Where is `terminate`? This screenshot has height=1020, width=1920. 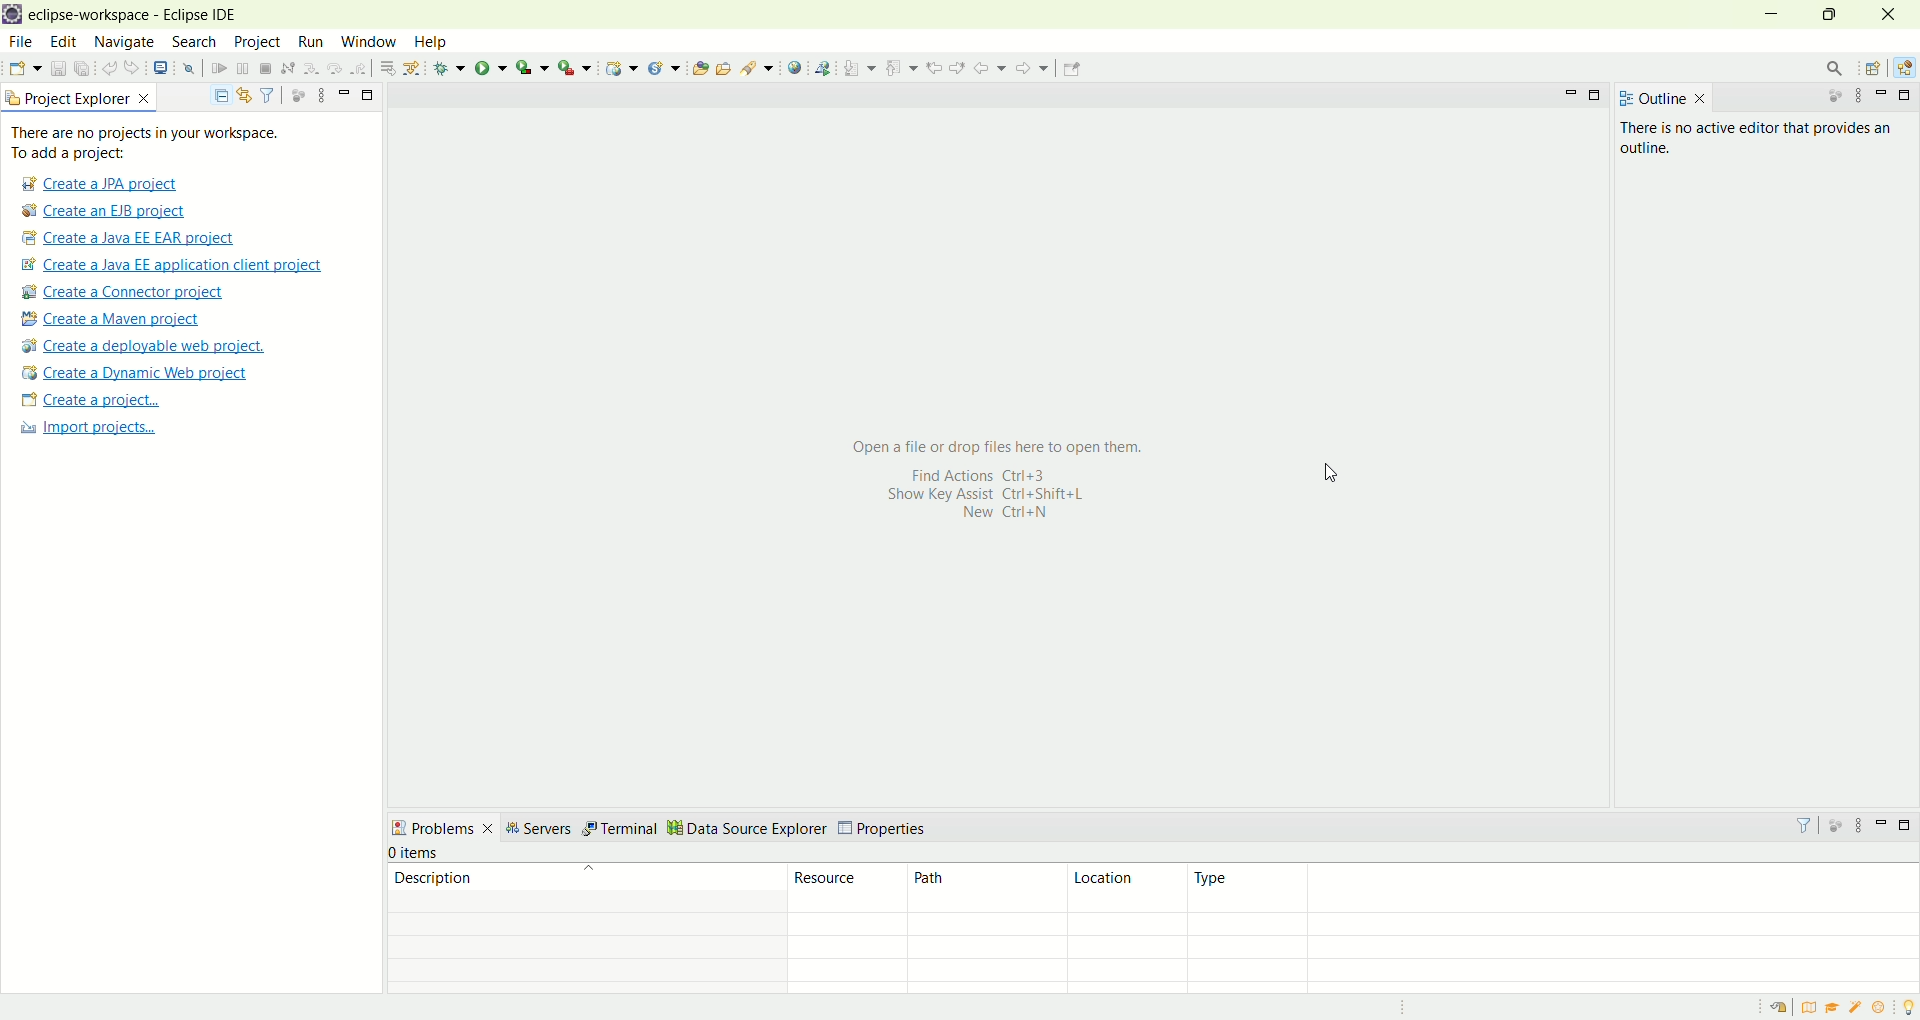
terminate is located at coordinates (267, 70).